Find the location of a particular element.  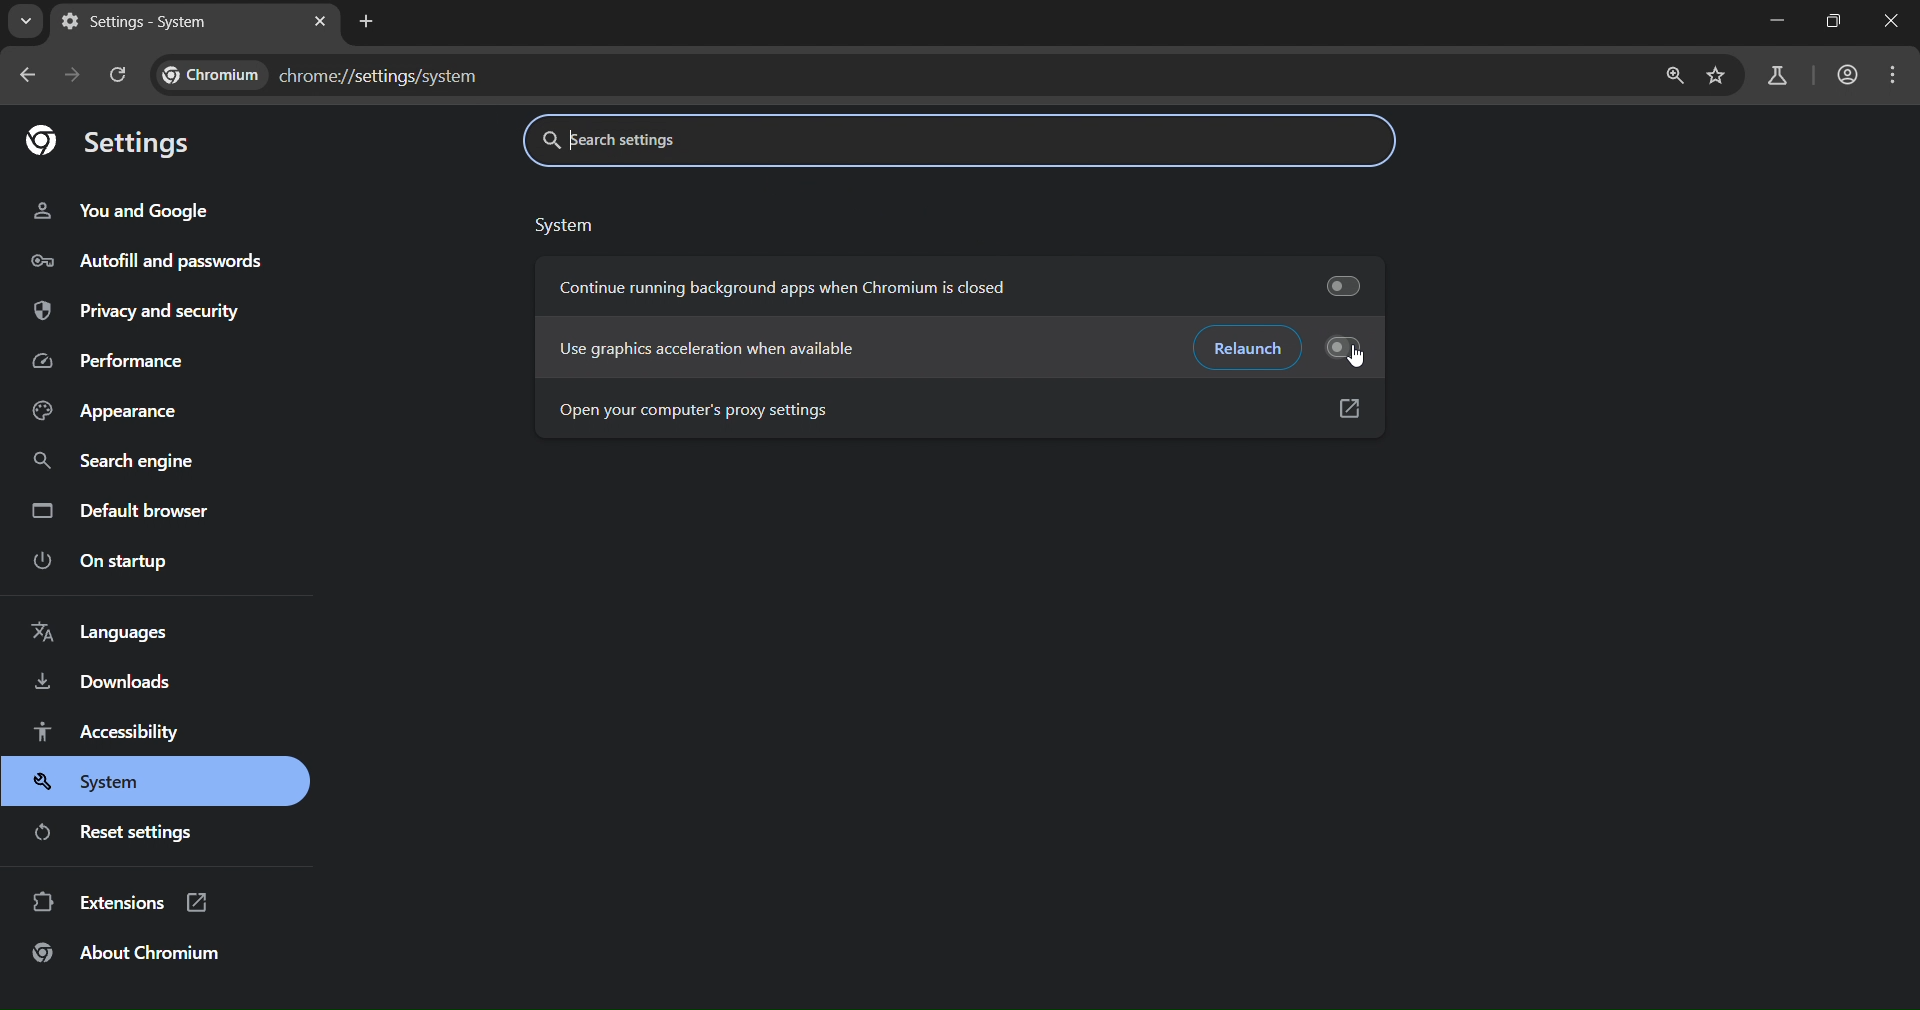

Search is located at coordinates (1667, 76).